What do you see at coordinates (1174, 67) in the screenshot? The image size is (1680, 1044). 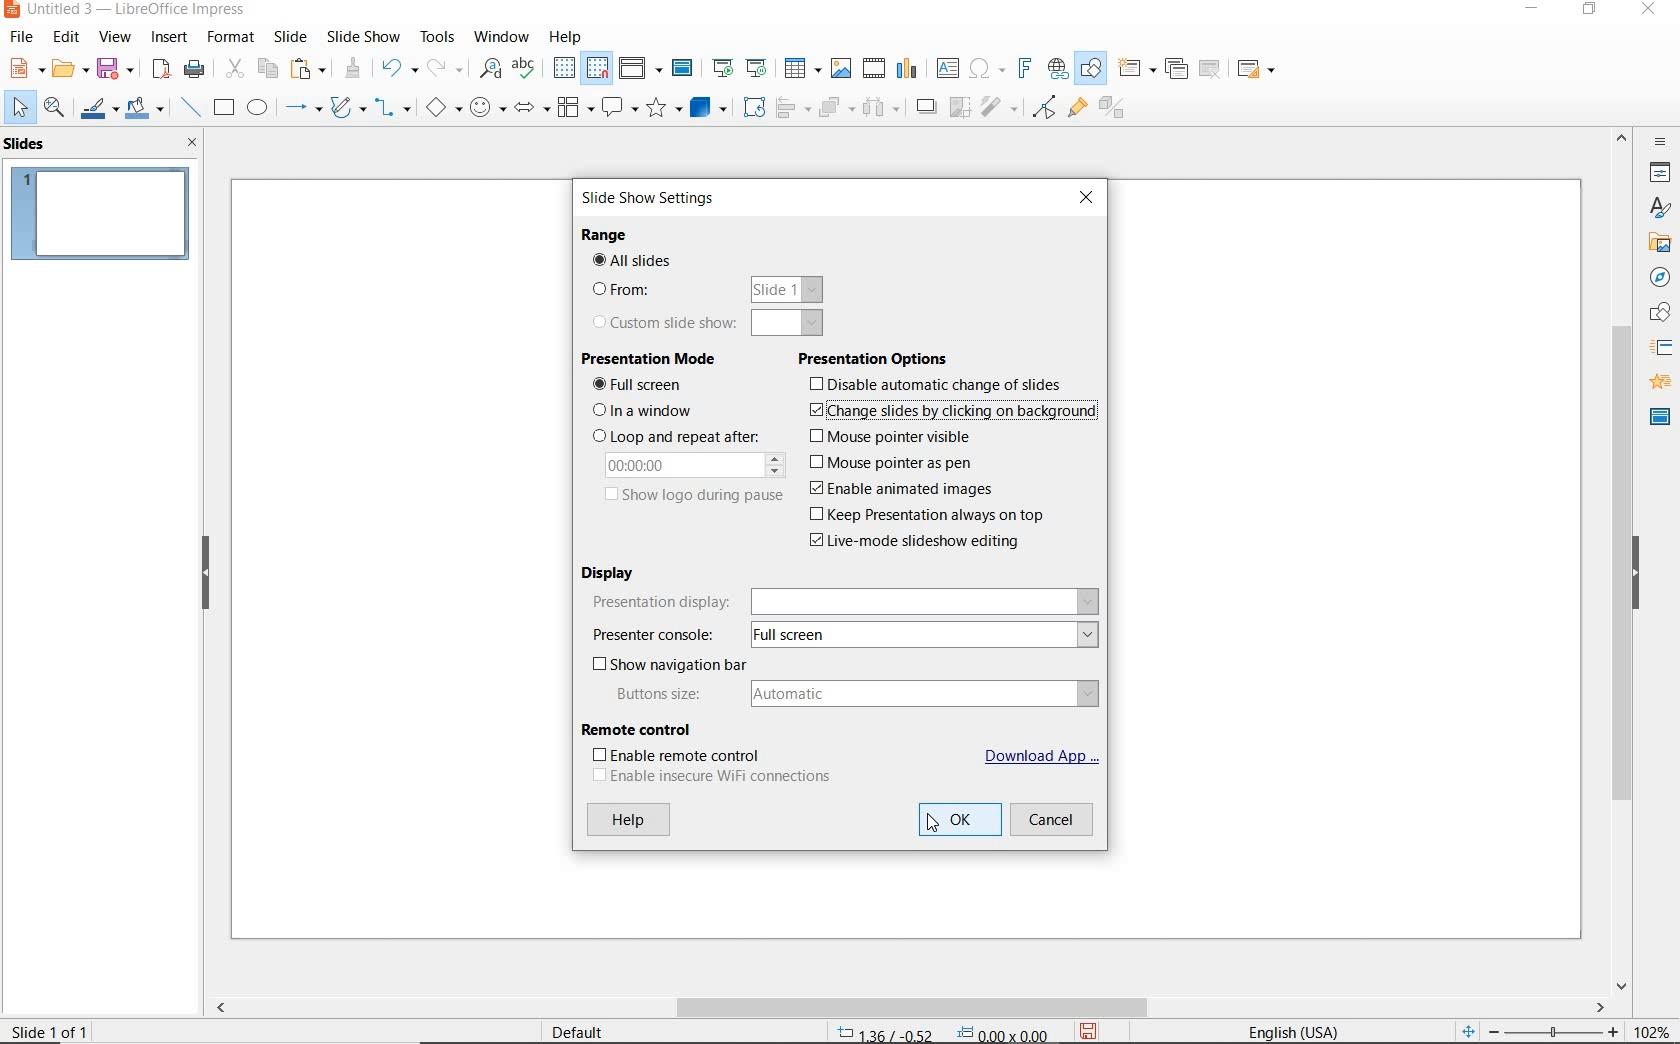 I see `DUPLICATE SLIDE` at bounding box center [1174, 67].